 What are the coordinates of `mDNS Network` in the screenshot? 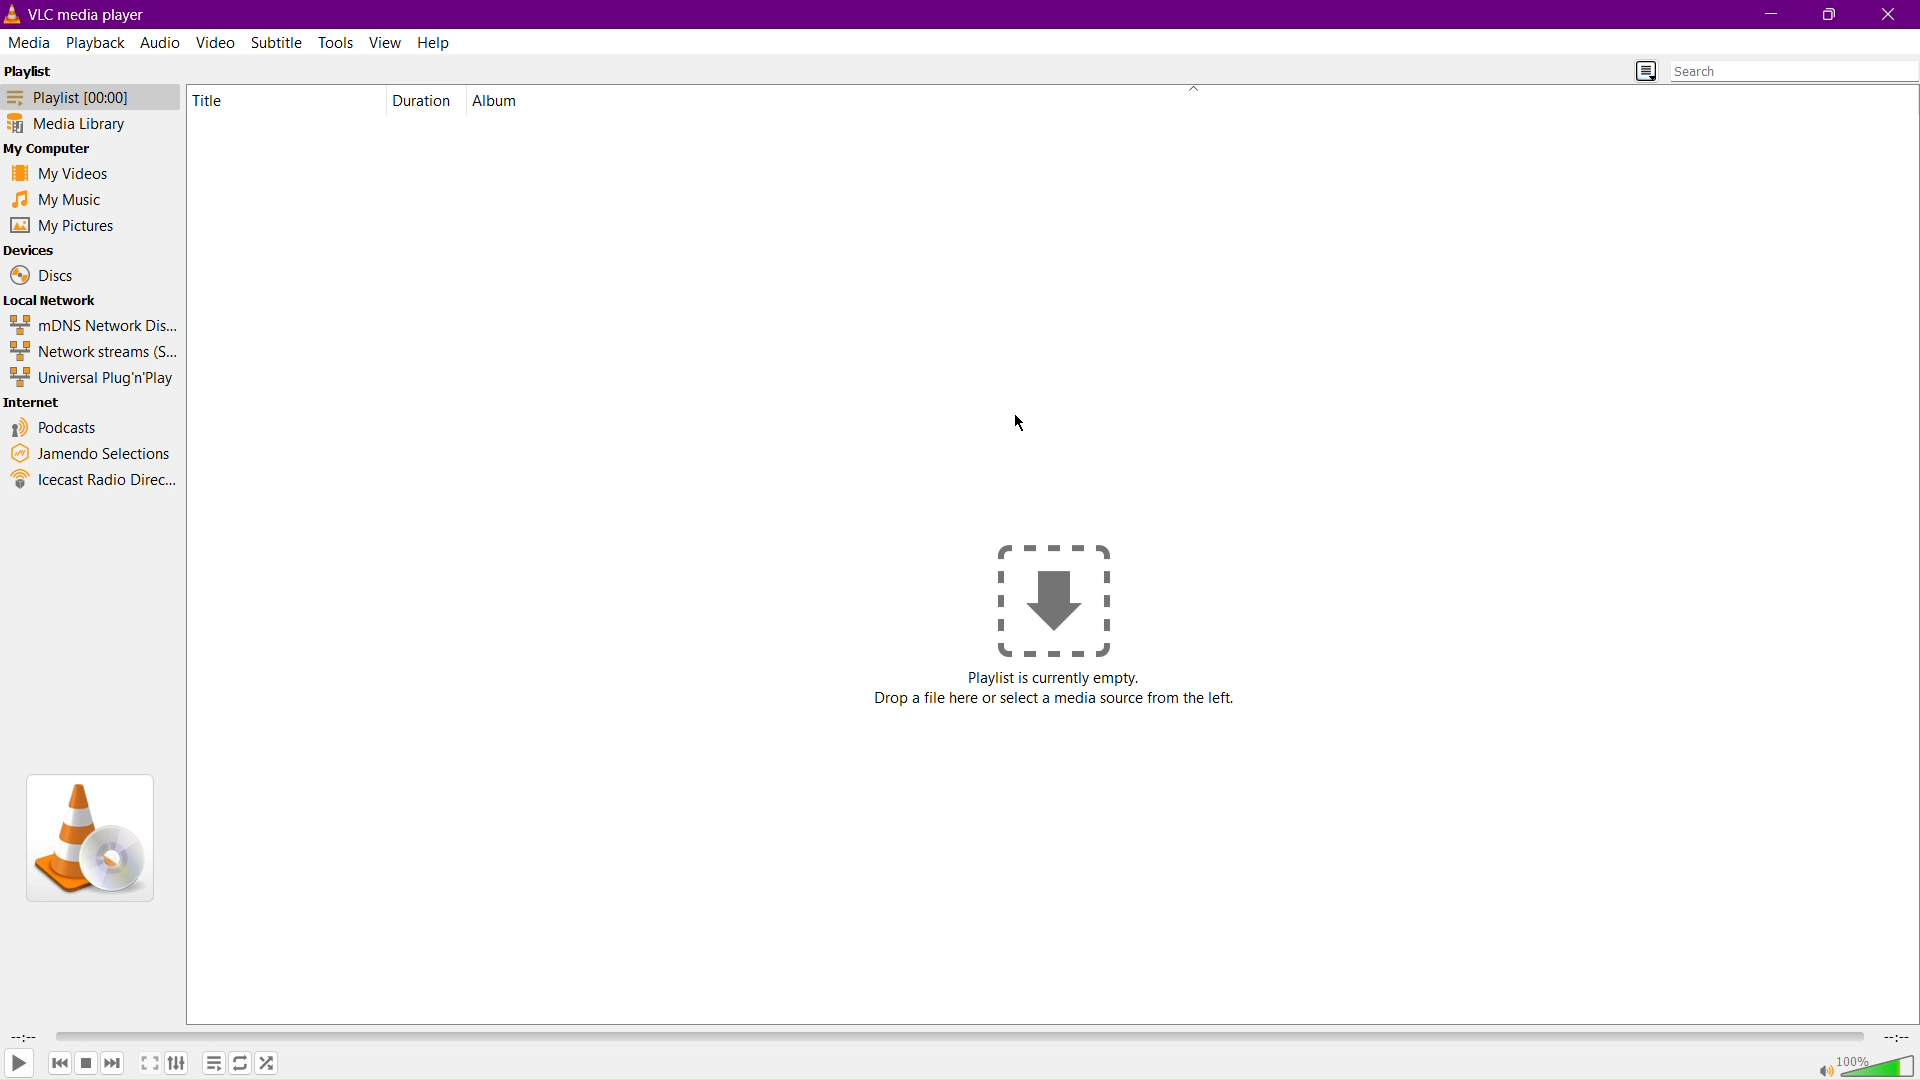 It's located at (91, 324).